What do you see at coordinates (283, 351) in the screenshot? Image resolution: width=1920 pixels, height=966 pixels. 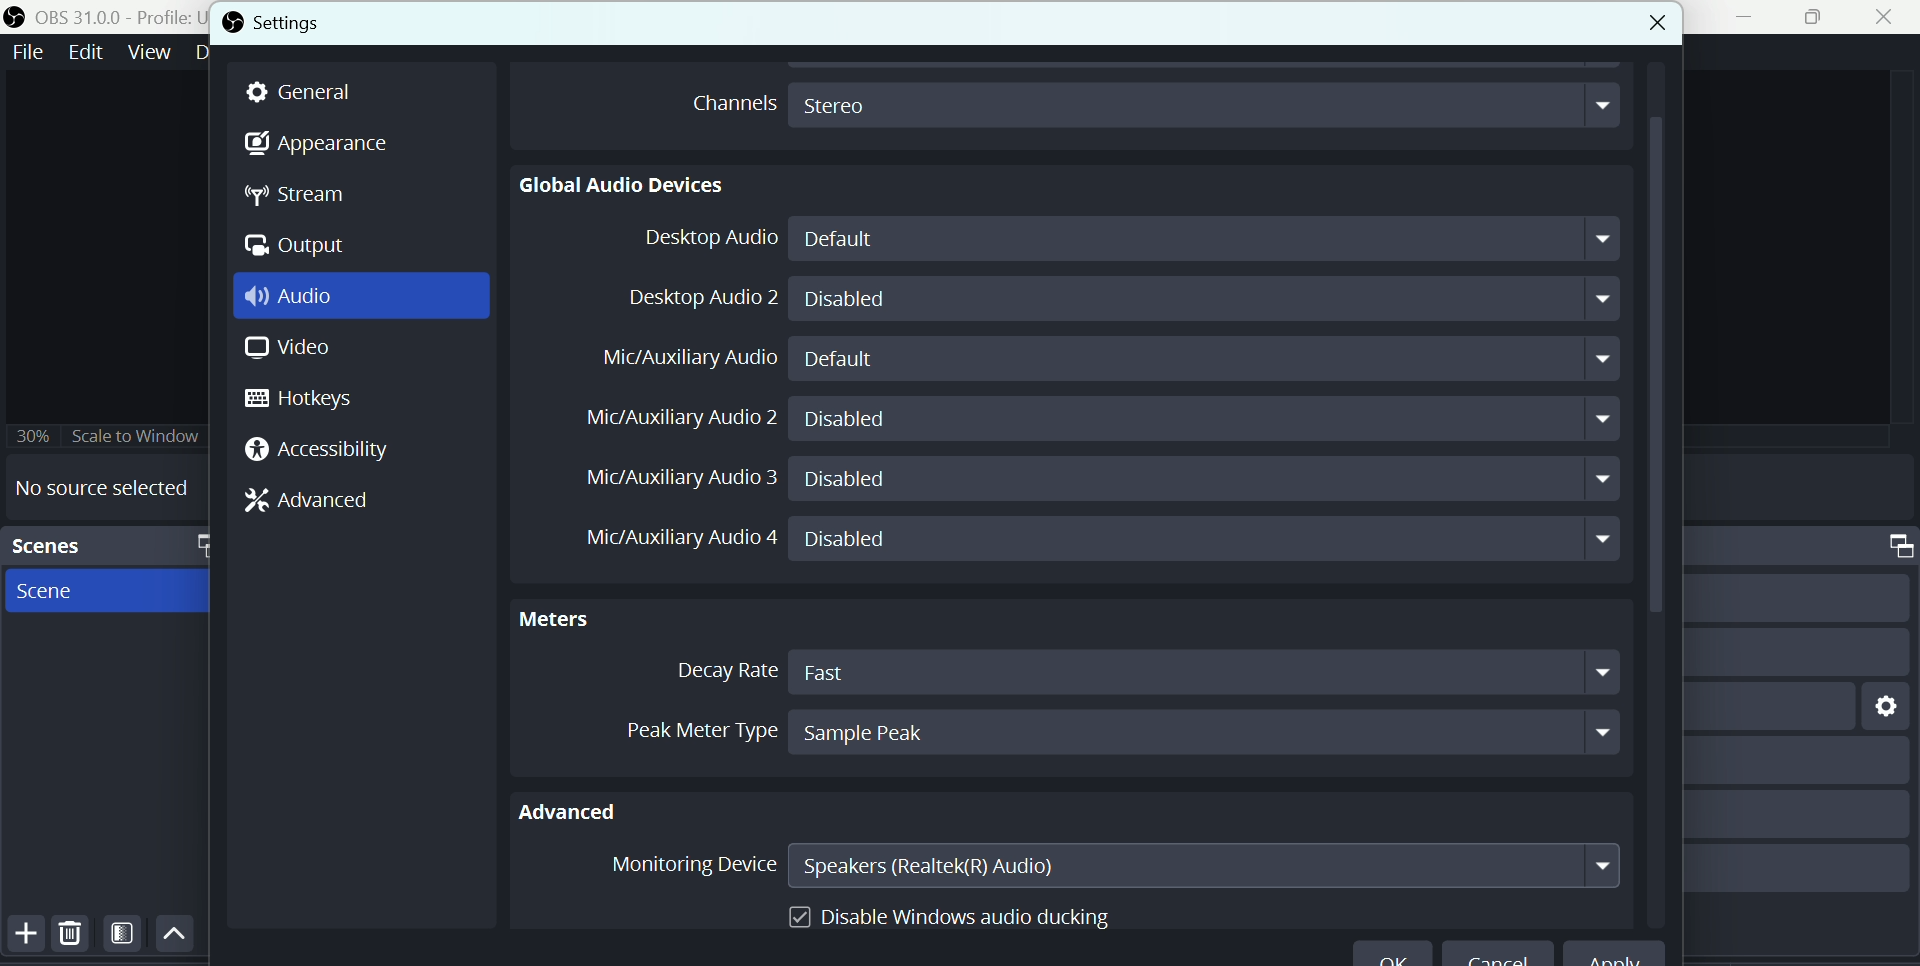 I see `Video` at bounding box center [283, 351].